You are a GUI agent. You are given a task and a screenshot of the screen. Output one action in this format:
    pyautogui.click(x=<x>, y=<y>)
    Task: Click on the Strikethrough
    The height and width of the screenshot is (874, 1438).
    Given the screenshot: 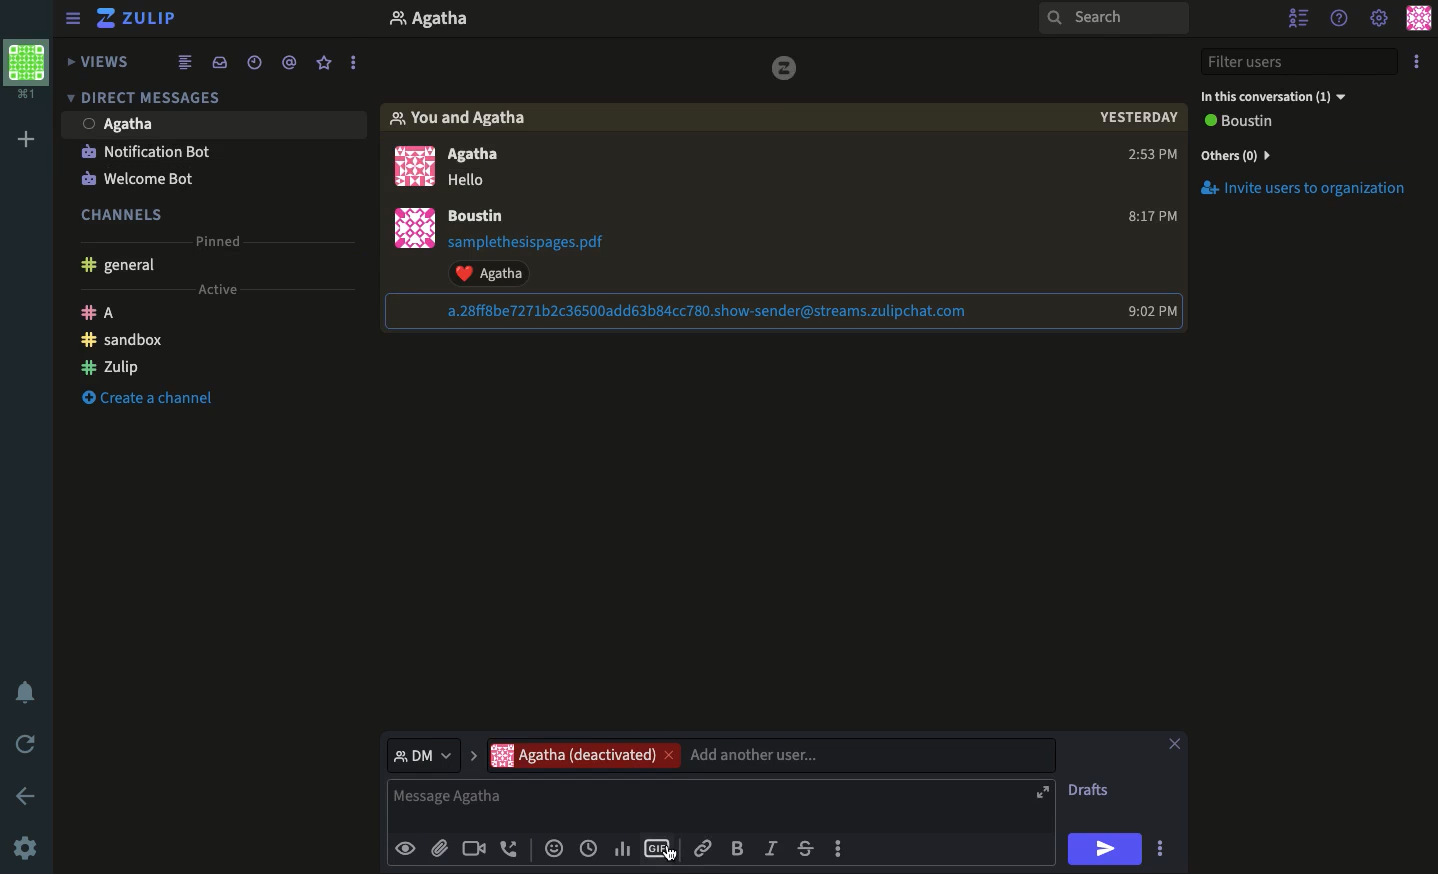 What is the action you would take?
    pyautogui.click(x=806, y=848)
    